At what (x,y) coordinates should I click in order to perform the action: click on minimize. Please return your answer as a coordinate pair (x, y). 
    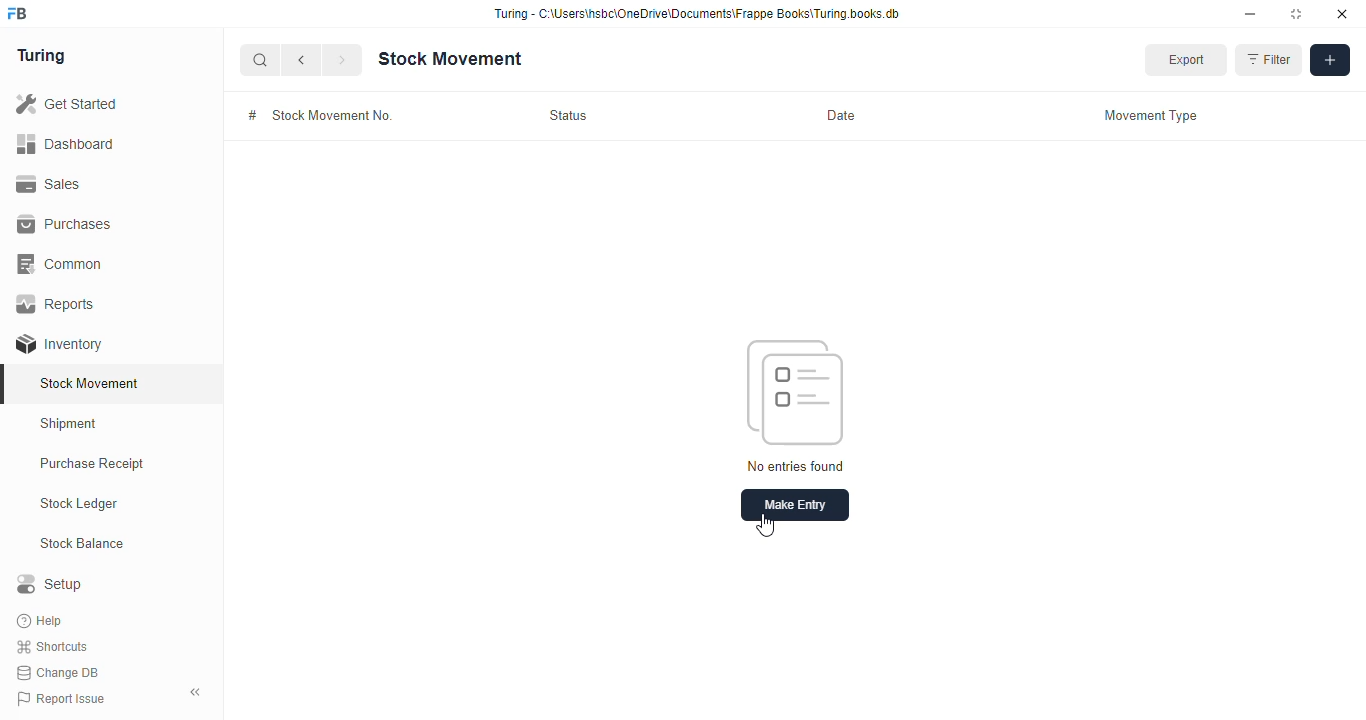
    Looking at the image, I should click on (1250, 15).